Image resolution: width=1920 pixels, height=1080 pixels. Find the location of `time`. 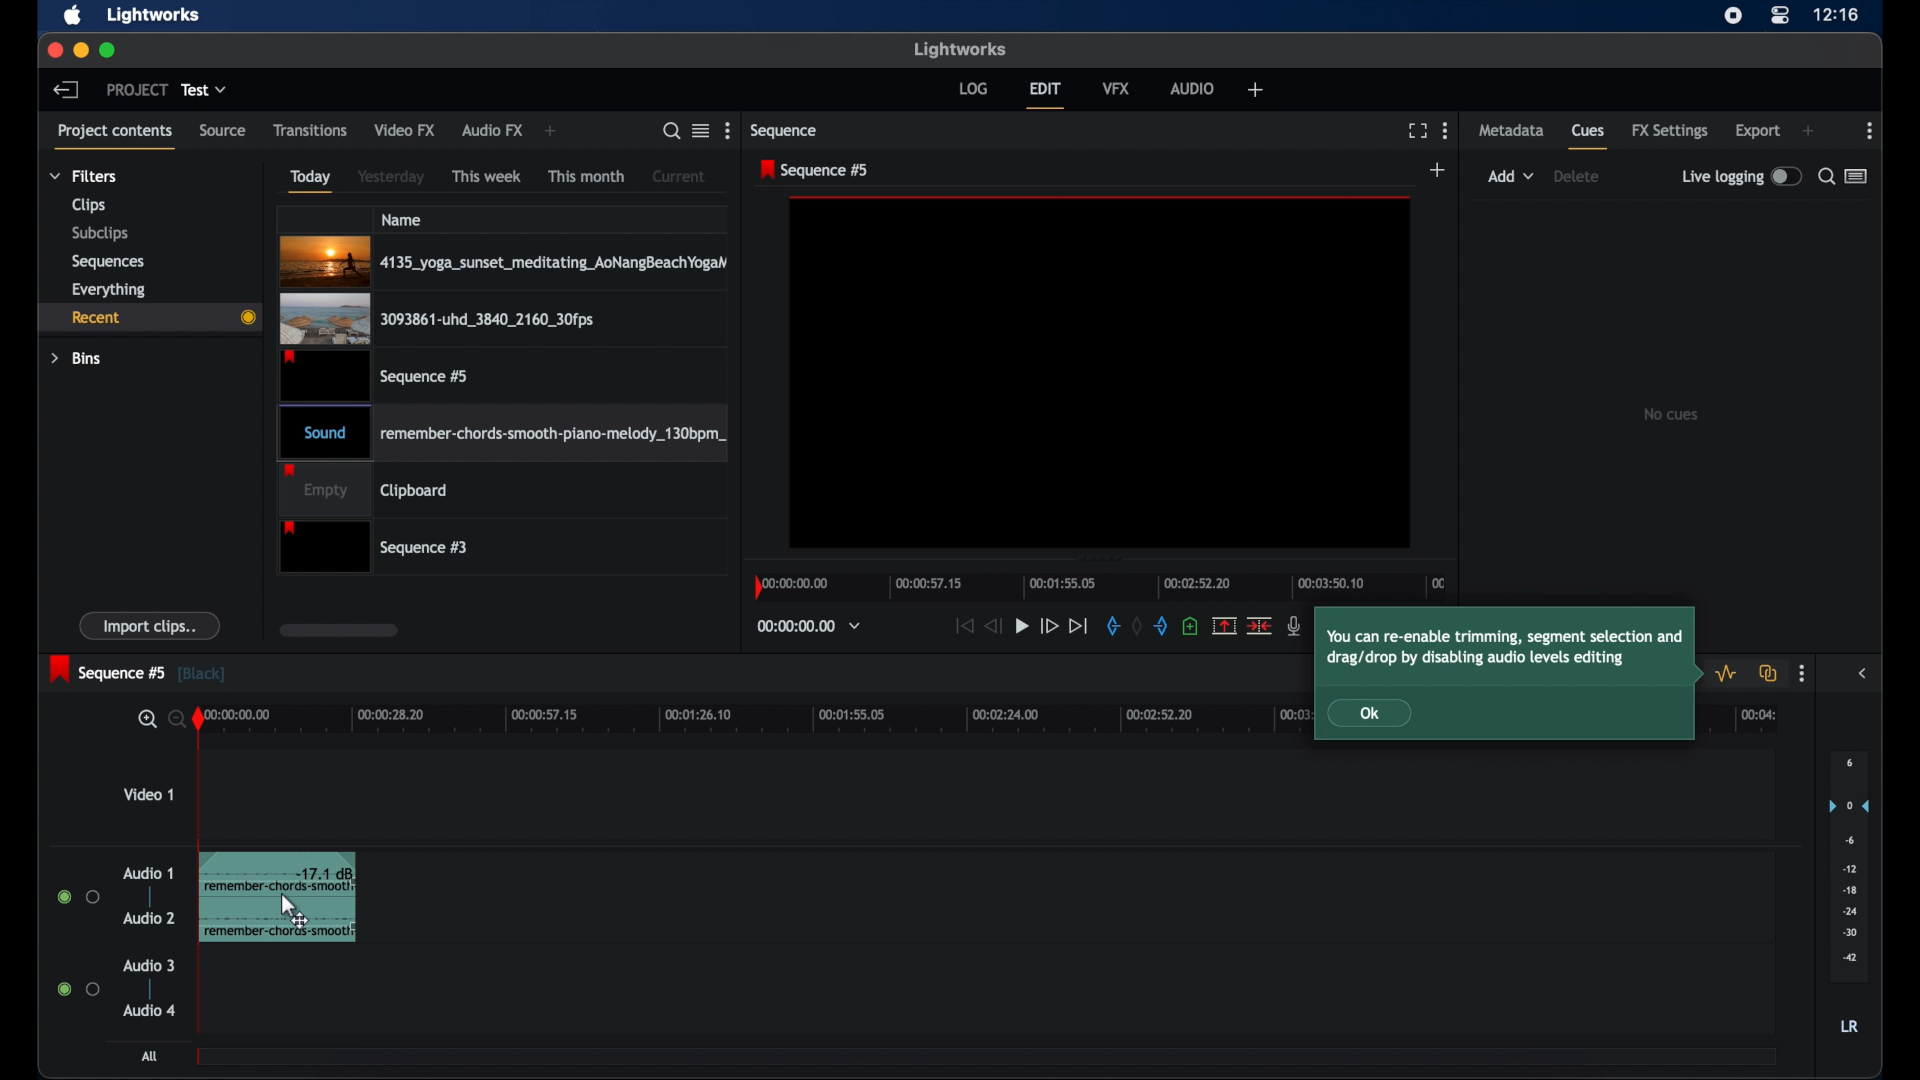

time is located at coordinates (1836, 16).